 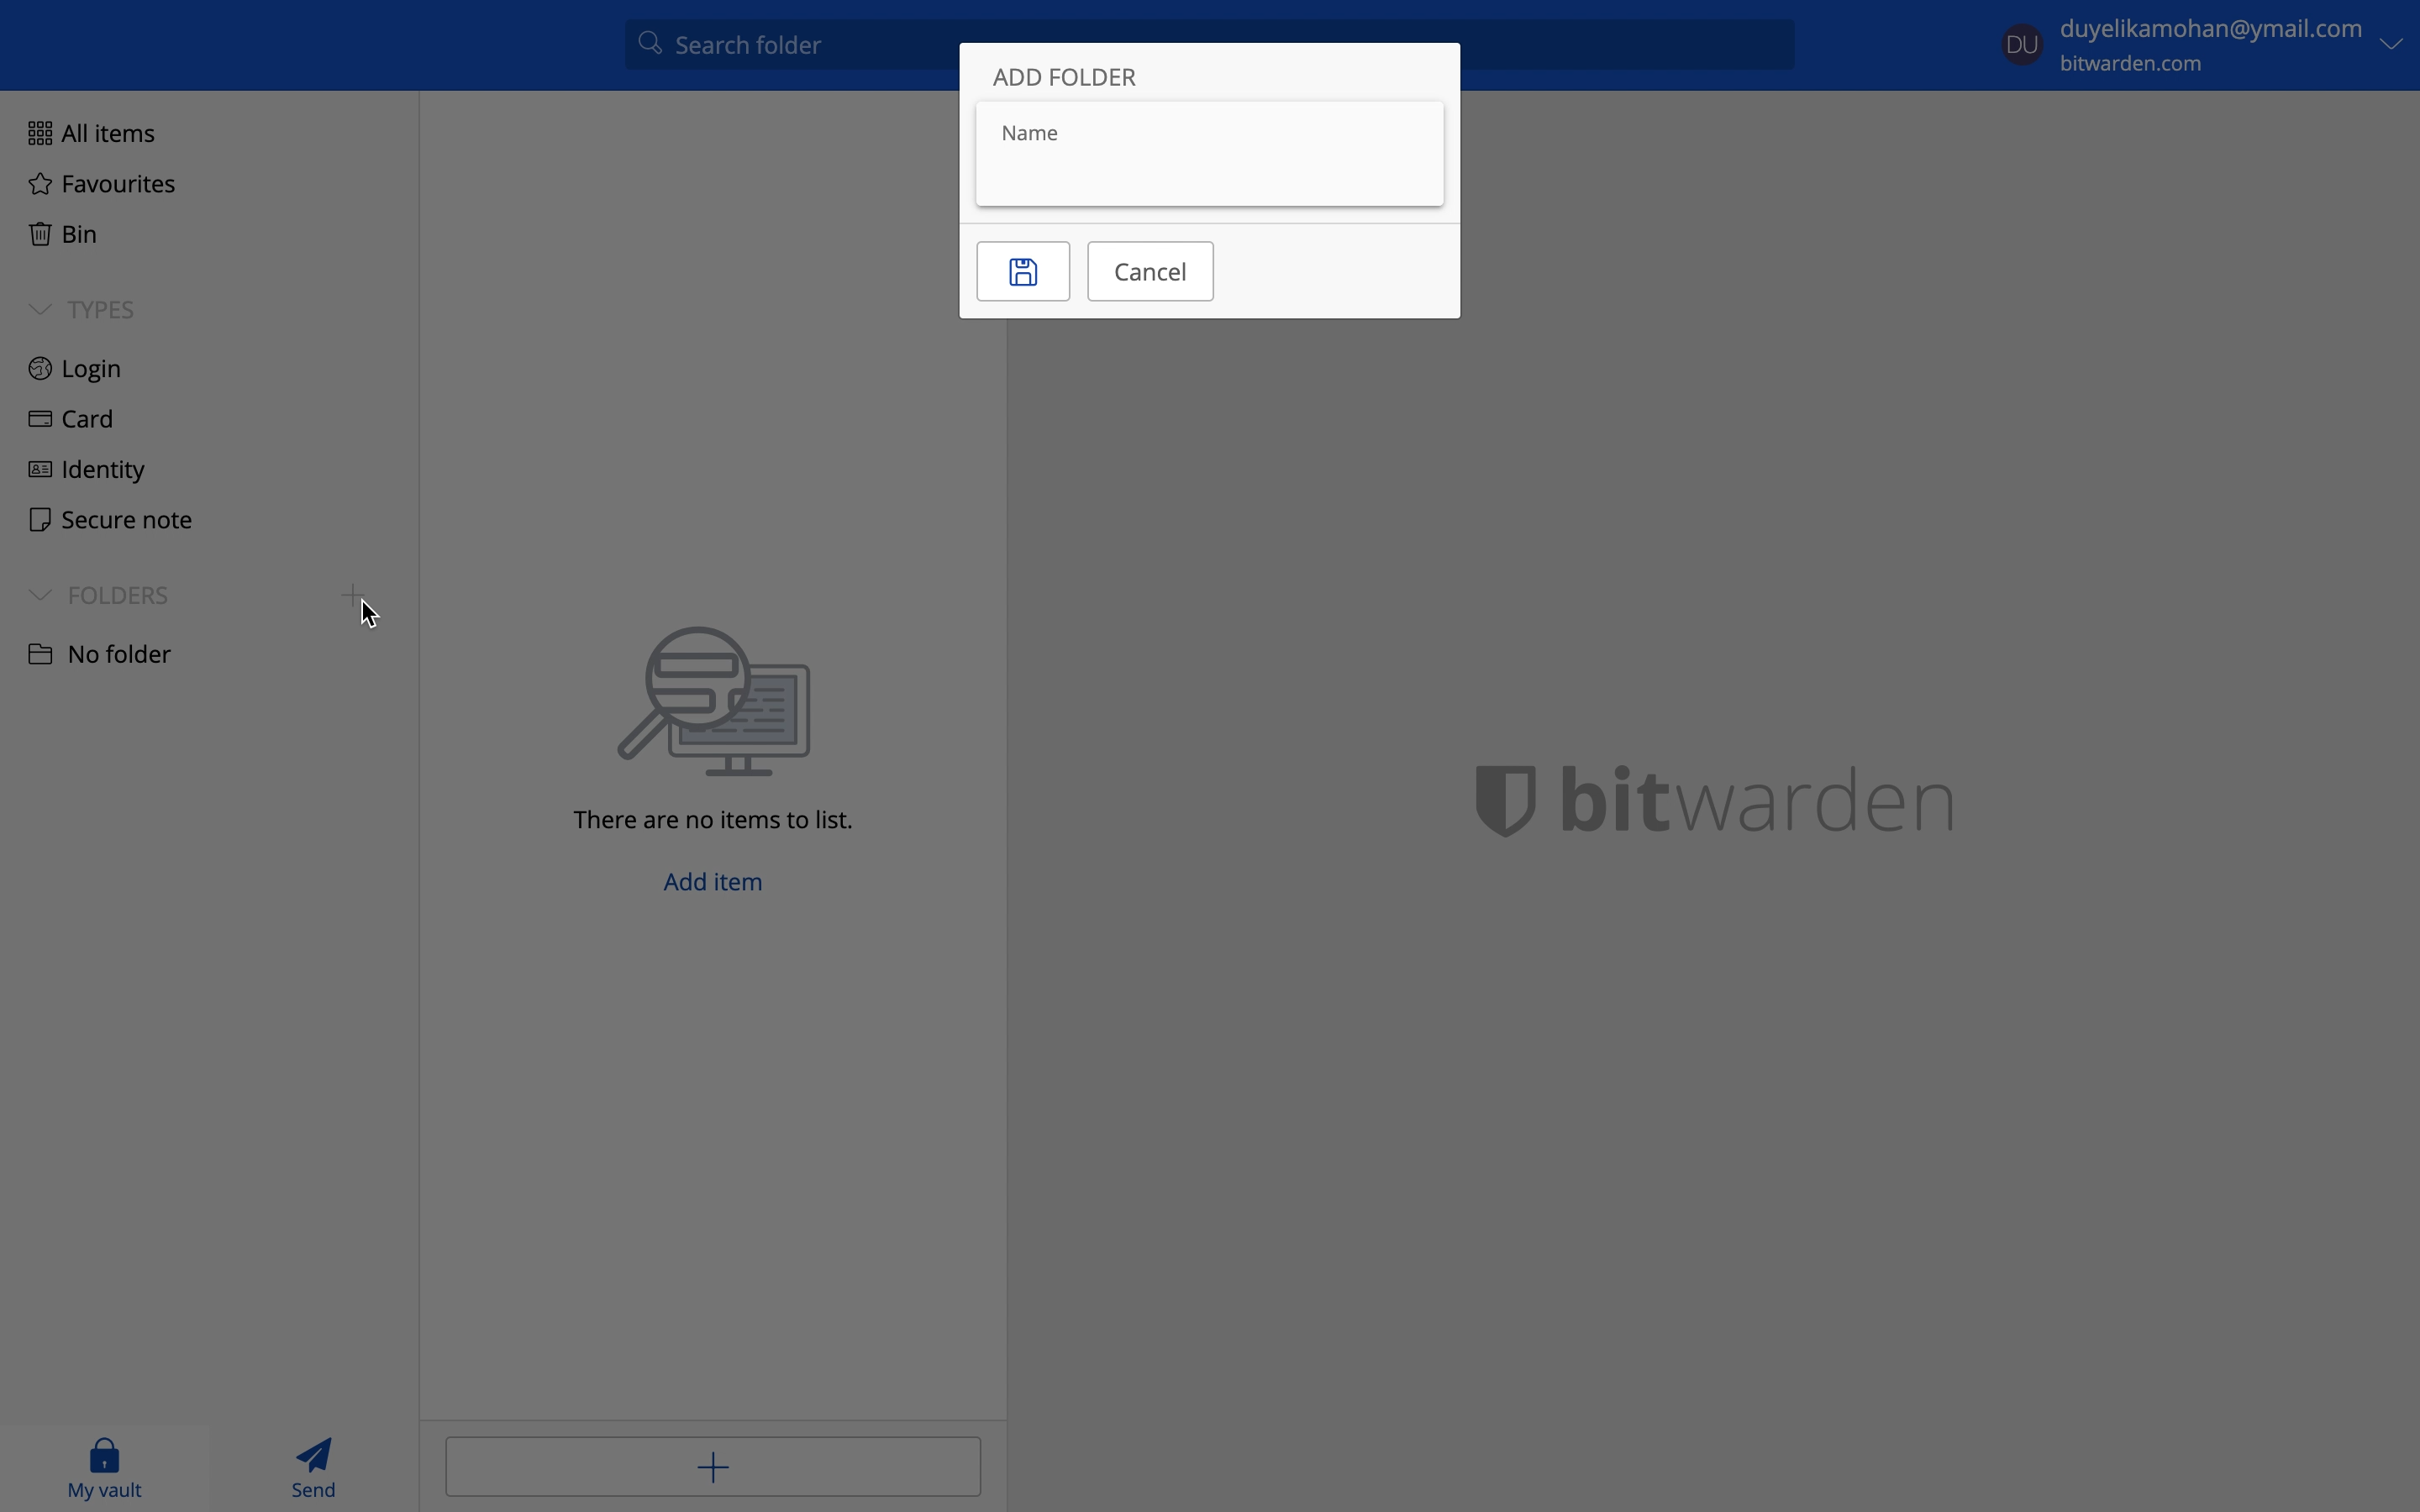 What do you see at coordinates (712, 1464) in the screenshot?
I see `add item` at bounding box center [712, 1464].